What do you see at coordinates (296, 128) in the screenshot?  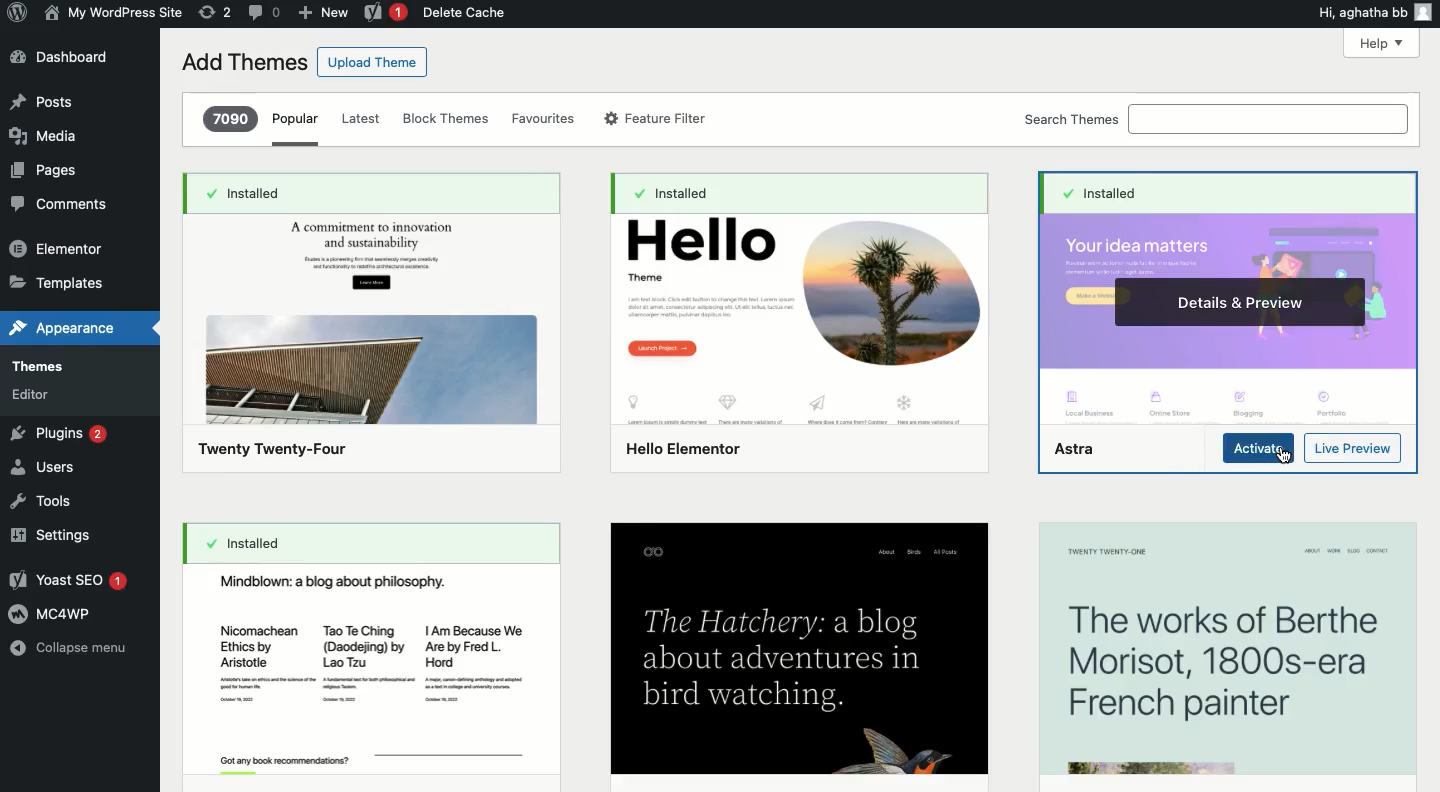 I see `Popular` at bounding box center [296, 128].